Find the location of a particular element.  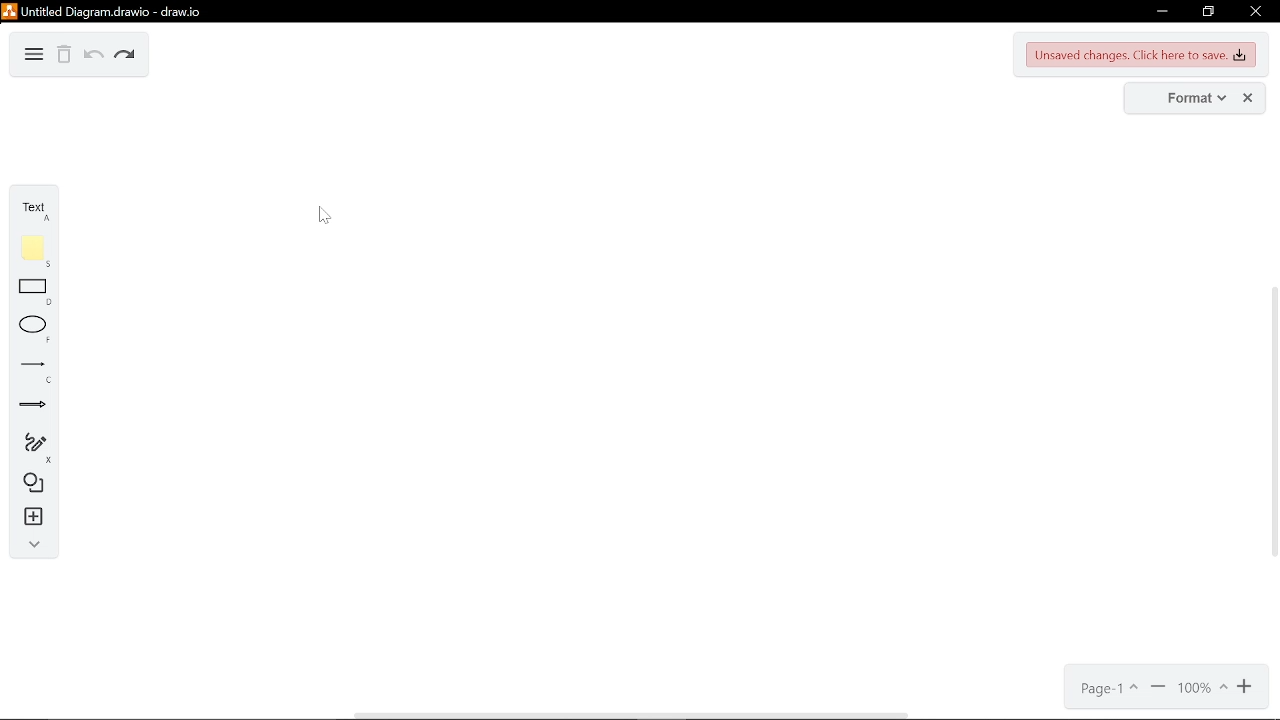

vertical scroll bar is located at coordinates (1272, 424).